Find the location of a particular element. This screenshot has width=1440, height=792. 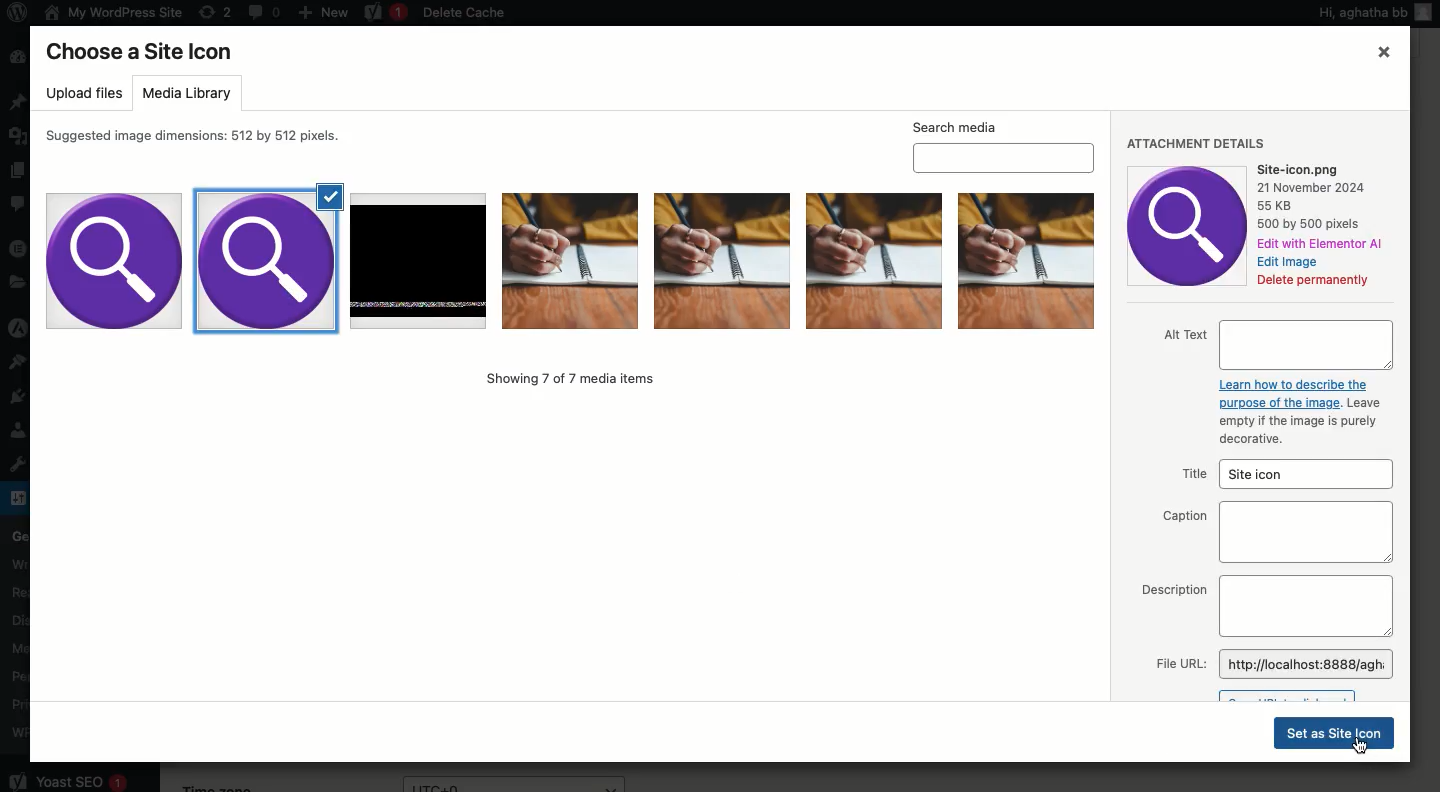

Elementor is located at coordinates (19, 247).